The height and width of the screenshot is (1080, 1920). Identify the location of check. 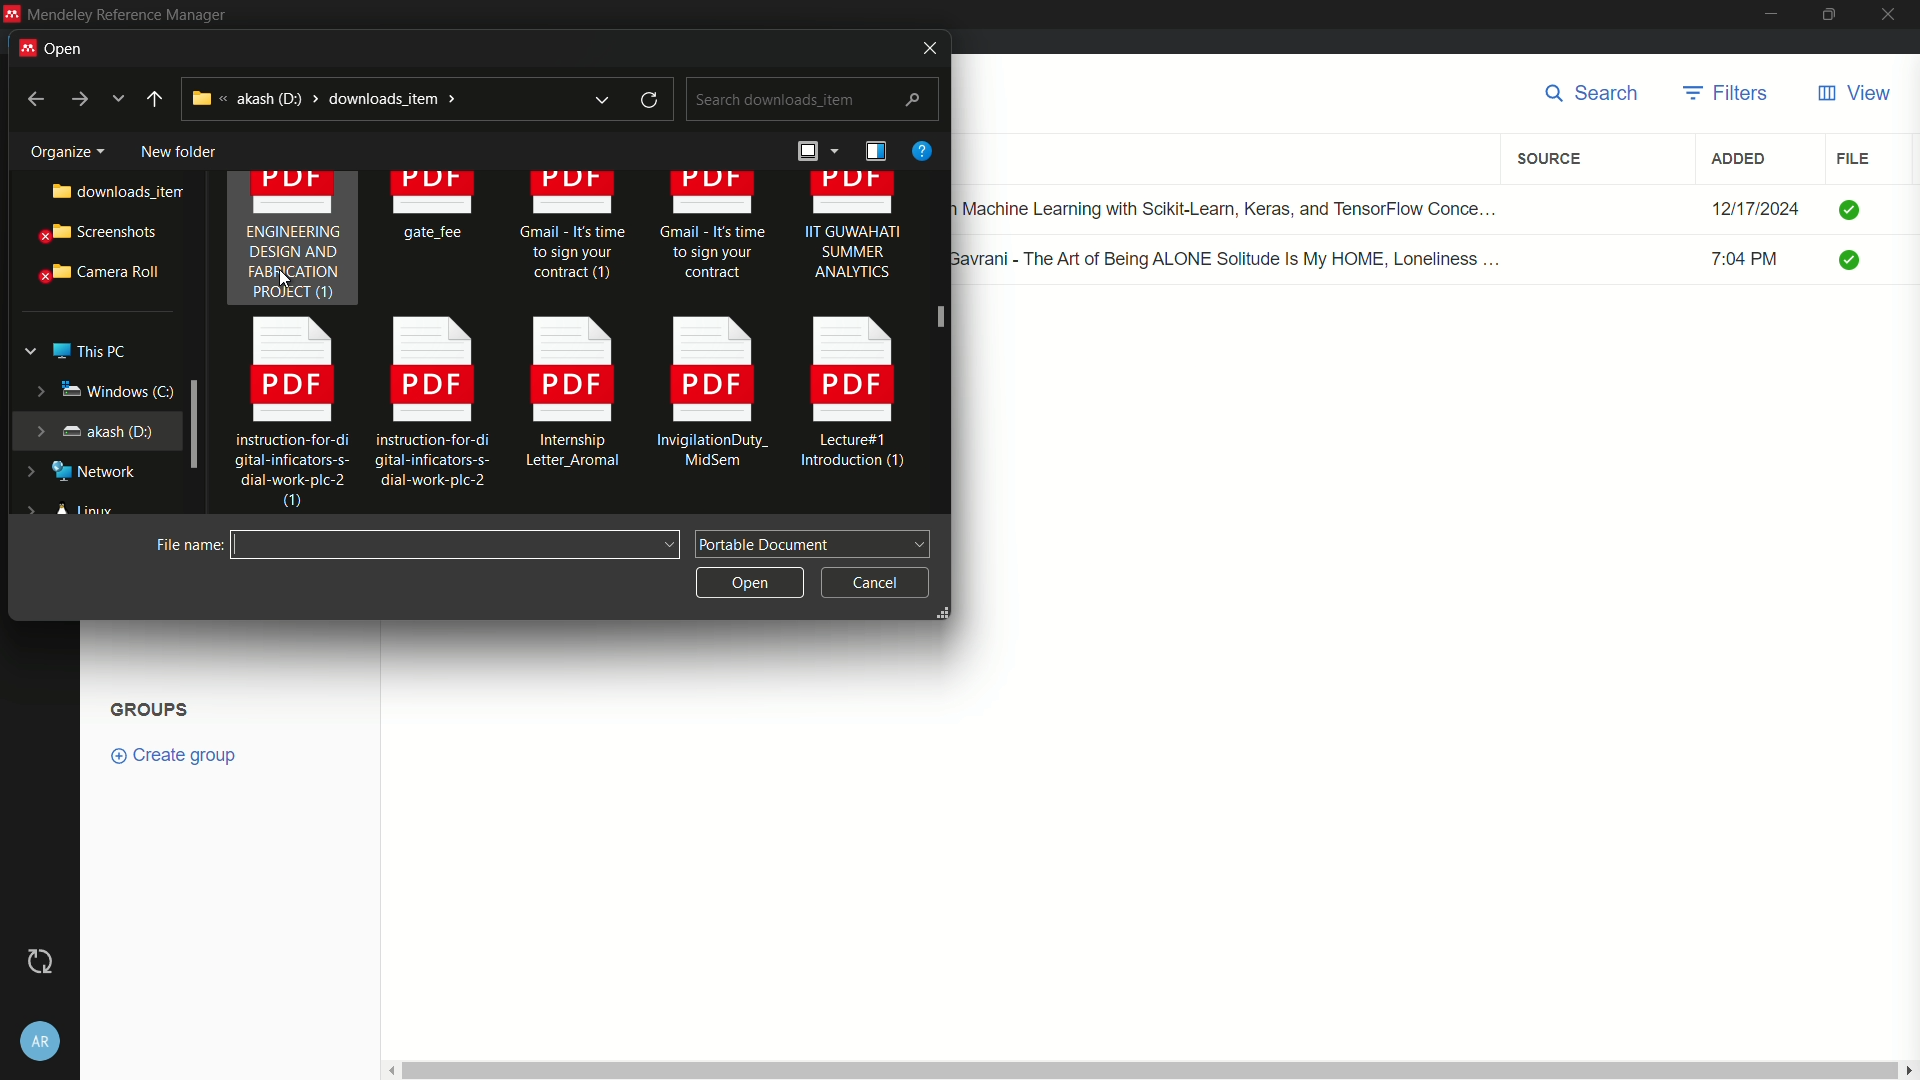
(1856, 262).